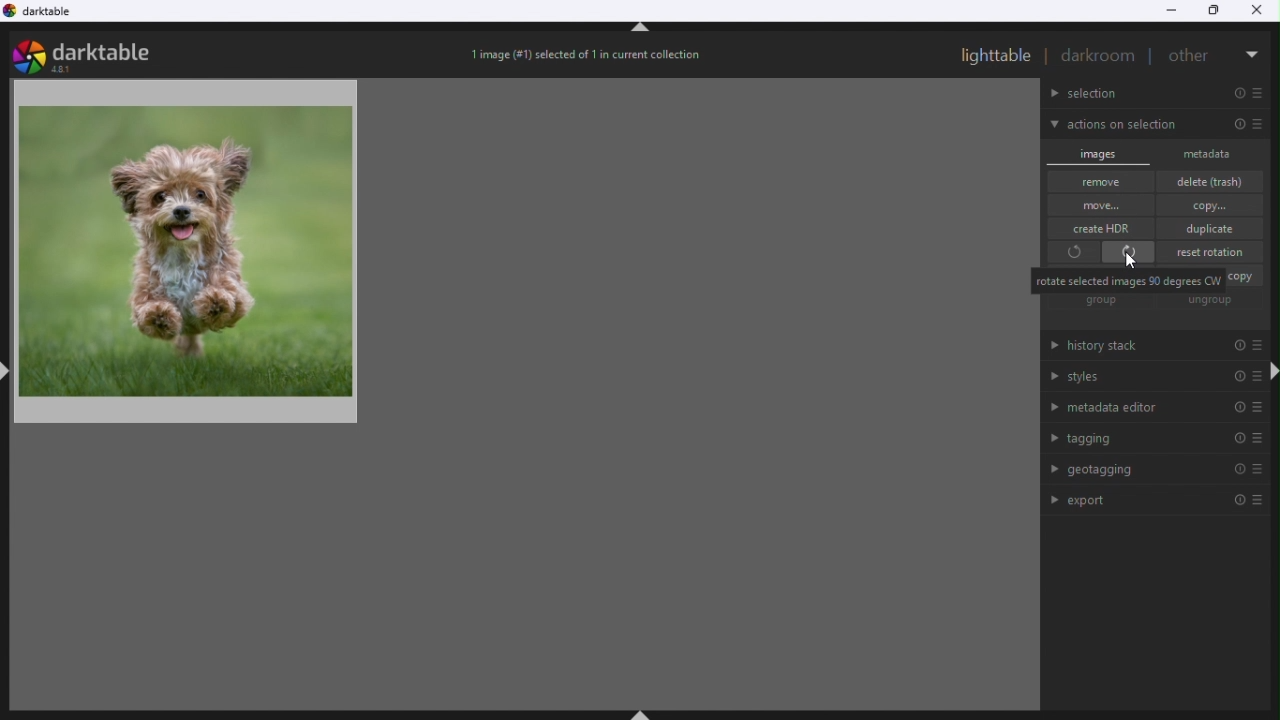 This screenshot has height=720, width=1280. I want to click on Rotate selected images, so click(1128, 280).